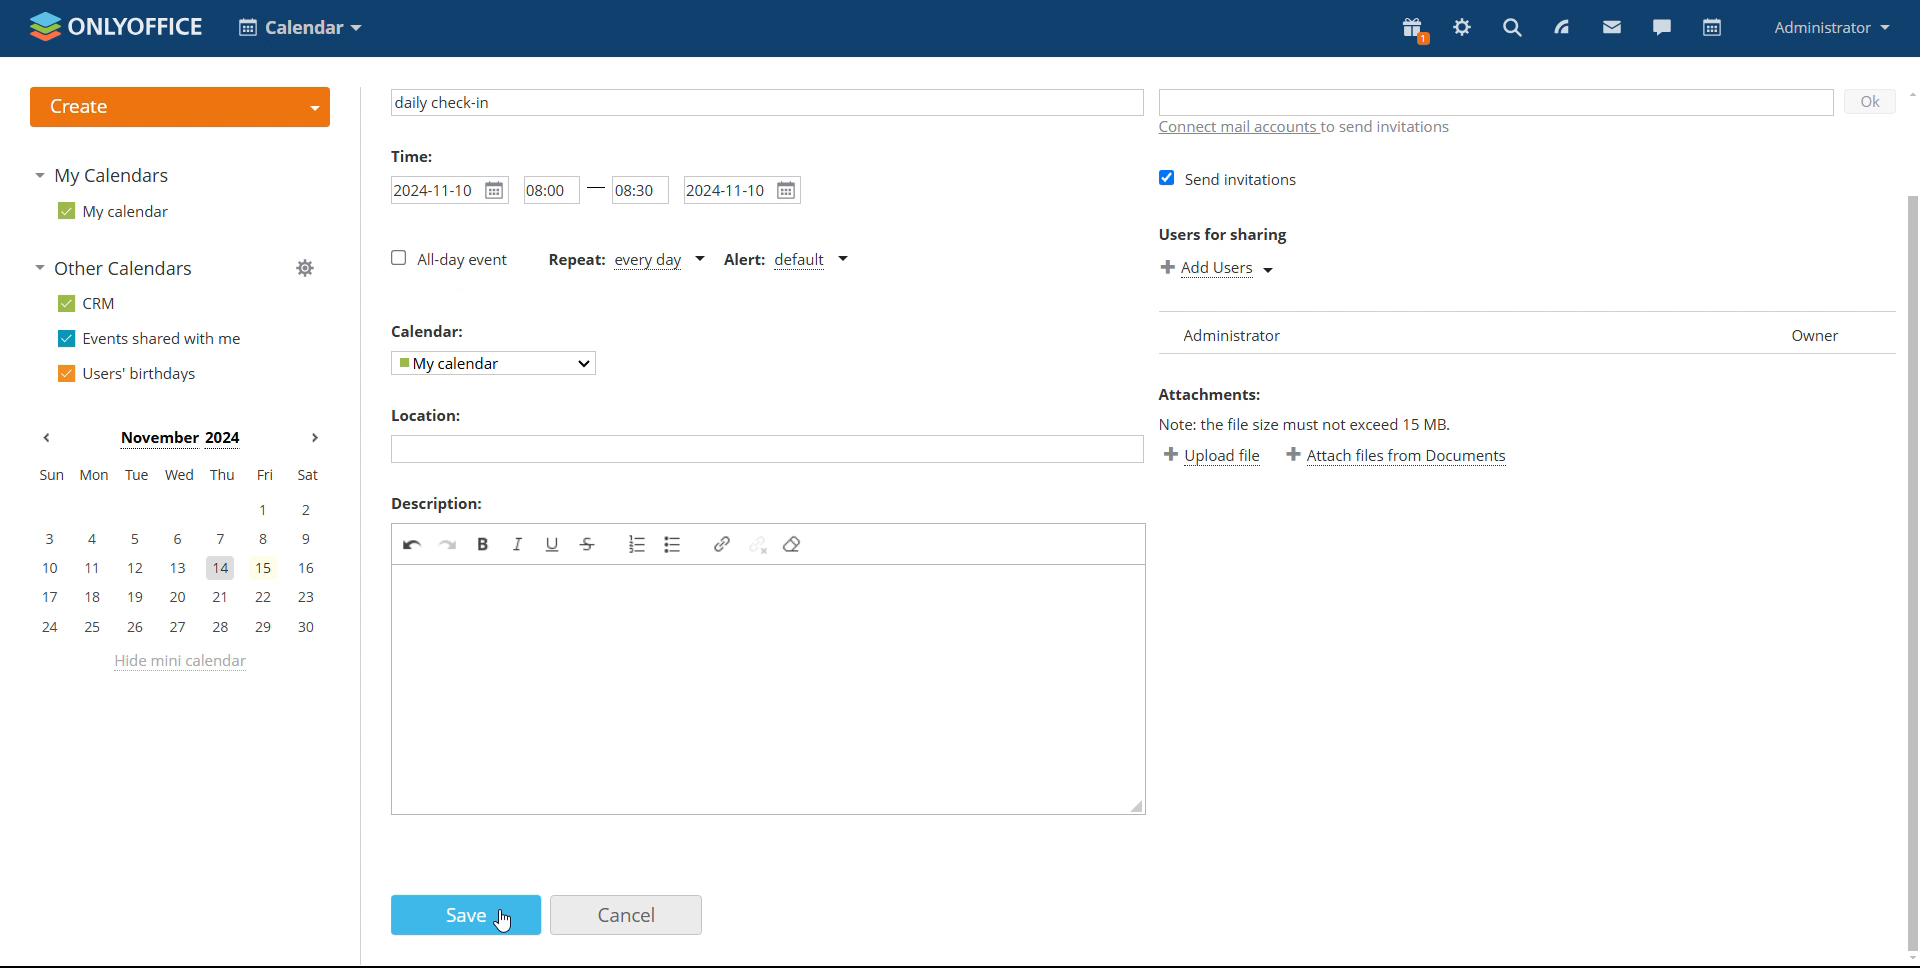 The width and height of the screenshot is (1920, 968). What do you see at coordinates (150, 339) in the screenshot?
I see `events shared with me` at bounding box center [150, 339].